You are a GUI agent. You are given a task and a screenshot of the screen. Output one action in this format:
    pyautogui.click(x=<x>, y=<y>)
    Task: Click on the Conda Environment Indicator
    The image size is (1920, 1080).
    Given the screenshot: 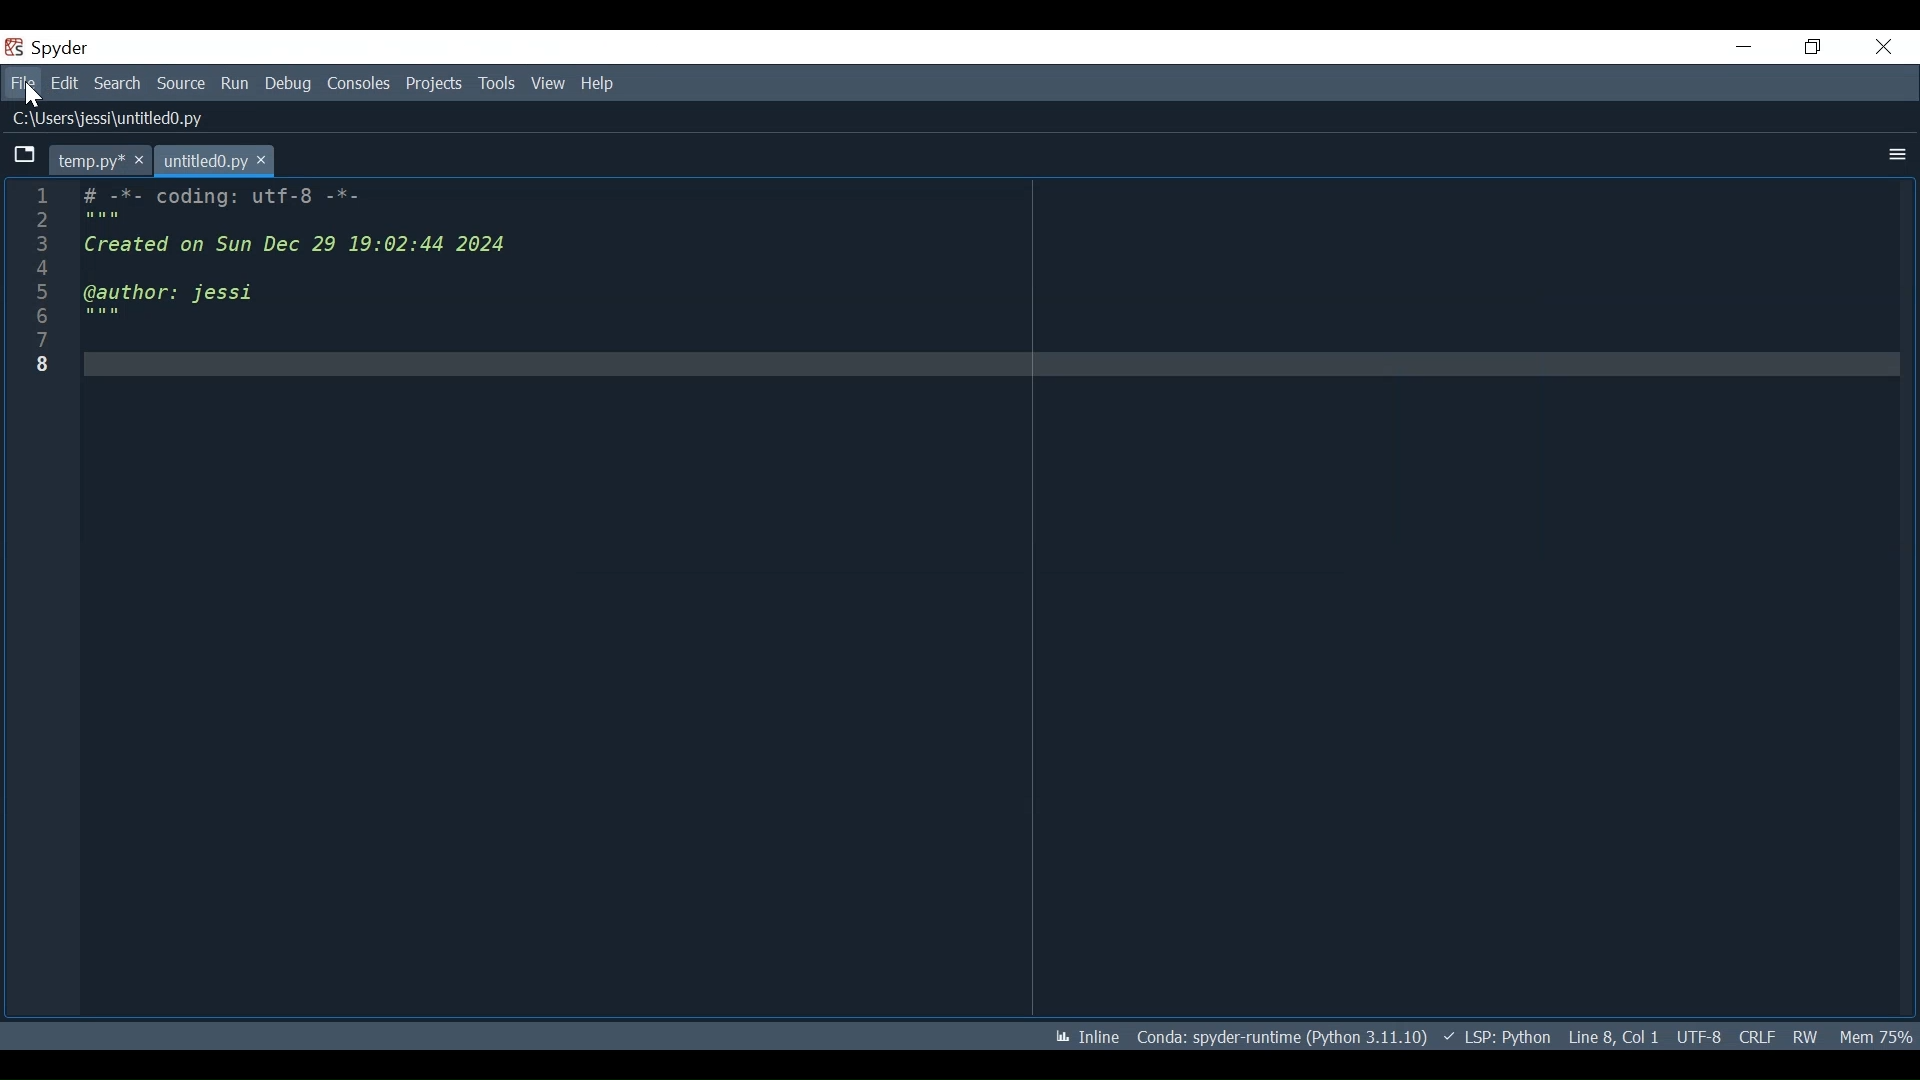 What is the action you would take?
    pyautogui.click(x=1279, y=1037)
    